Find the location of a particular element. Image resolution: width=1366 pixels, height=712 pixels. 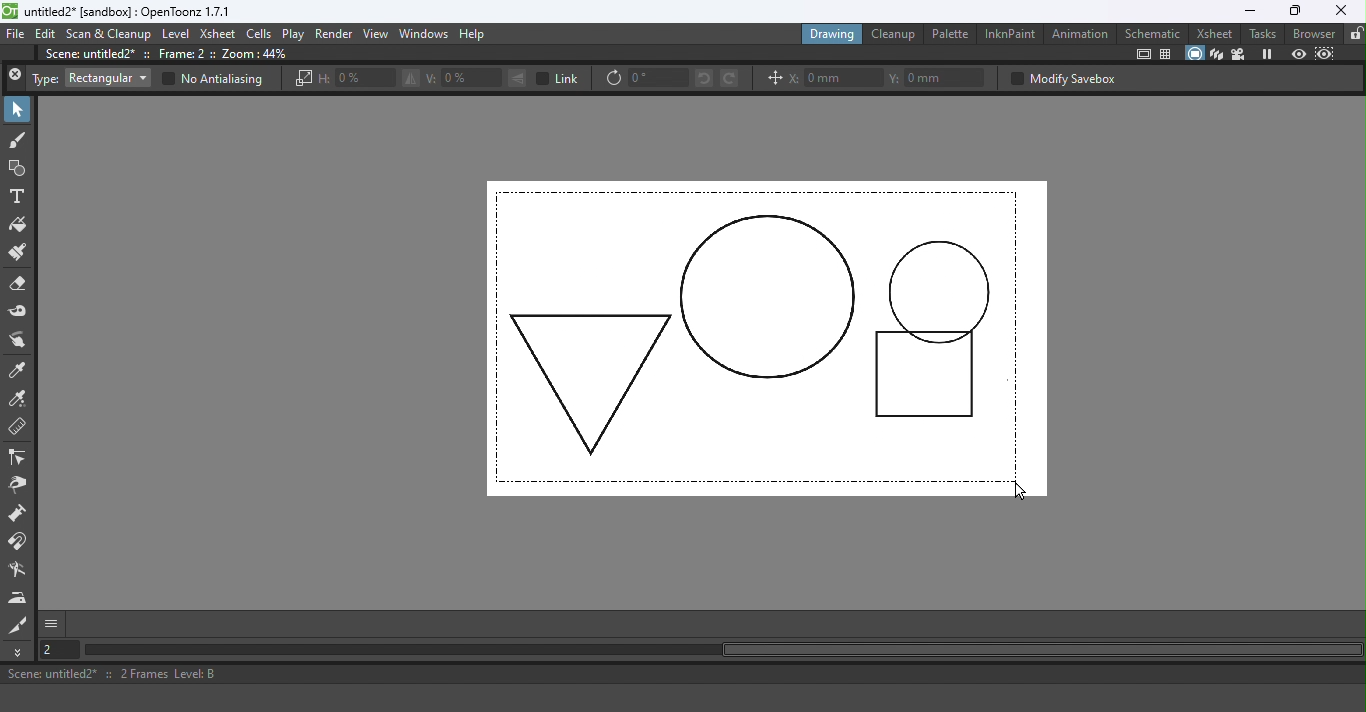

Tape tool is located at coordinates (19, 311).